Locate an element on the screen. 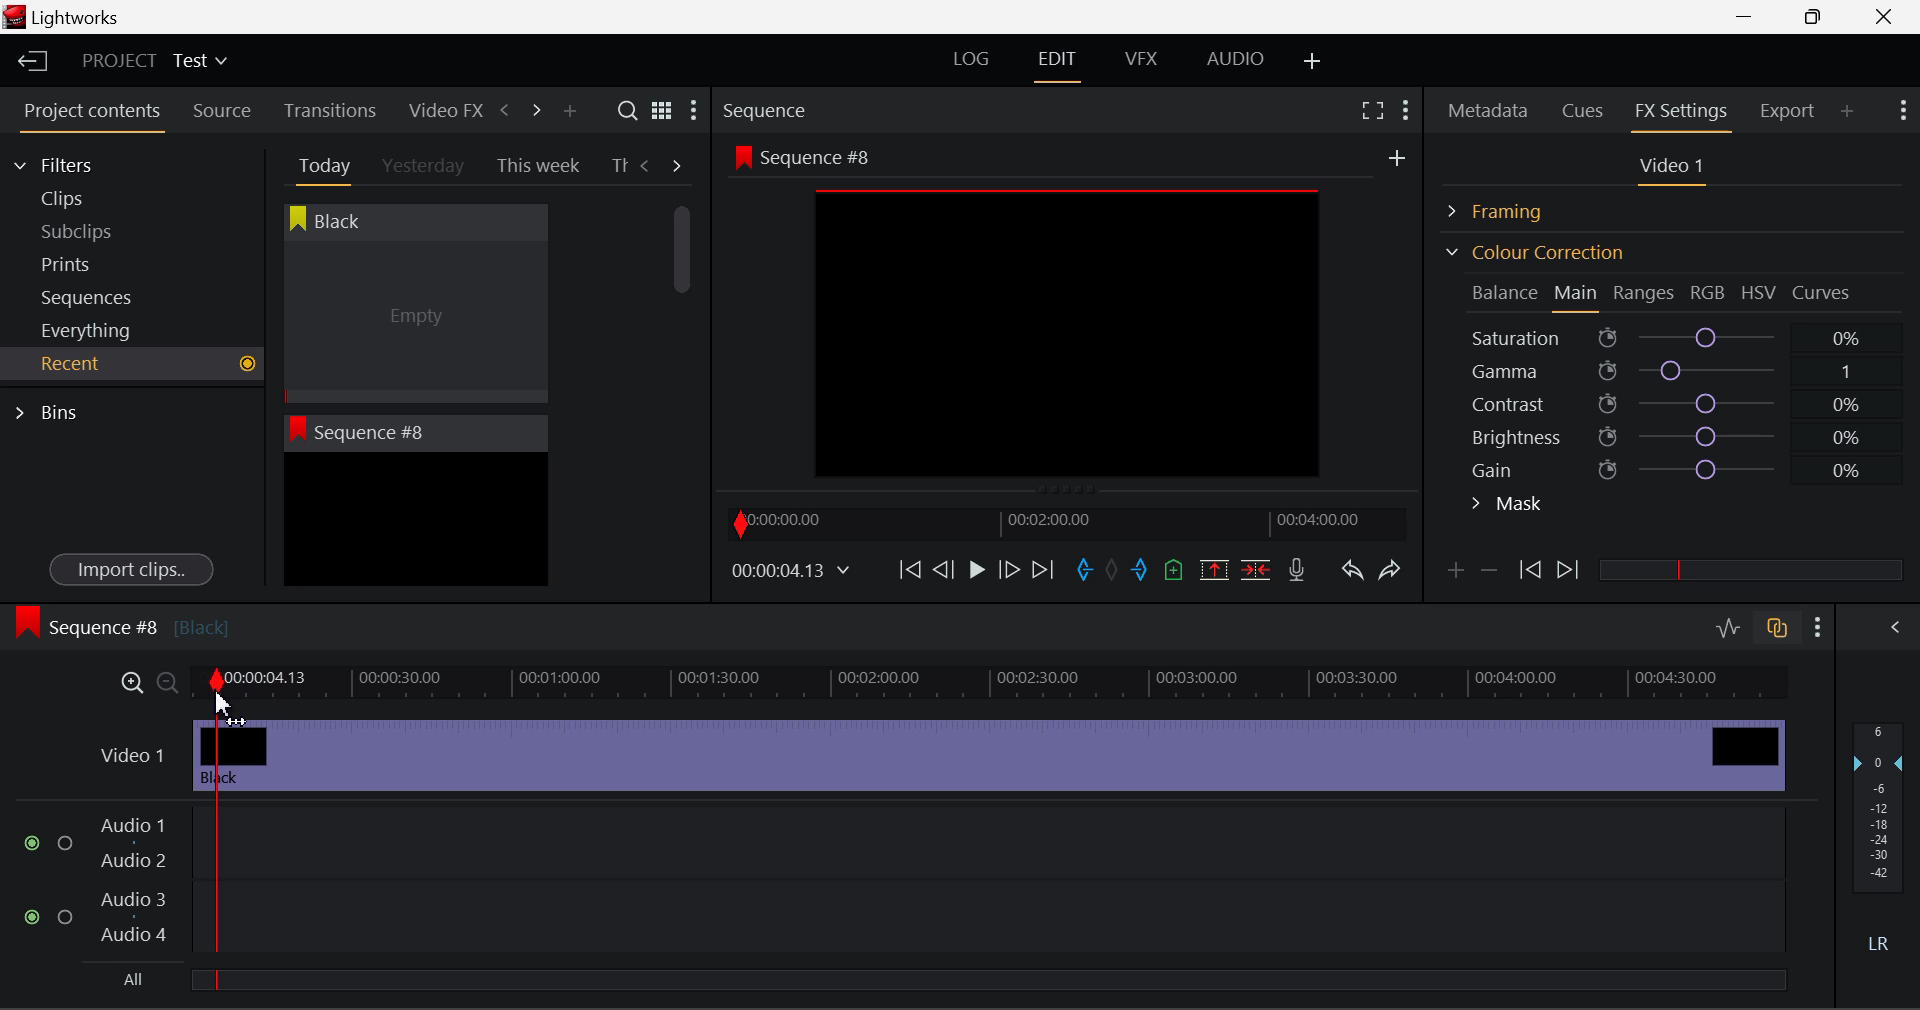 The height and width of the screenshot is (1010, 1920). Transitions is located at coordinates (330, 110).